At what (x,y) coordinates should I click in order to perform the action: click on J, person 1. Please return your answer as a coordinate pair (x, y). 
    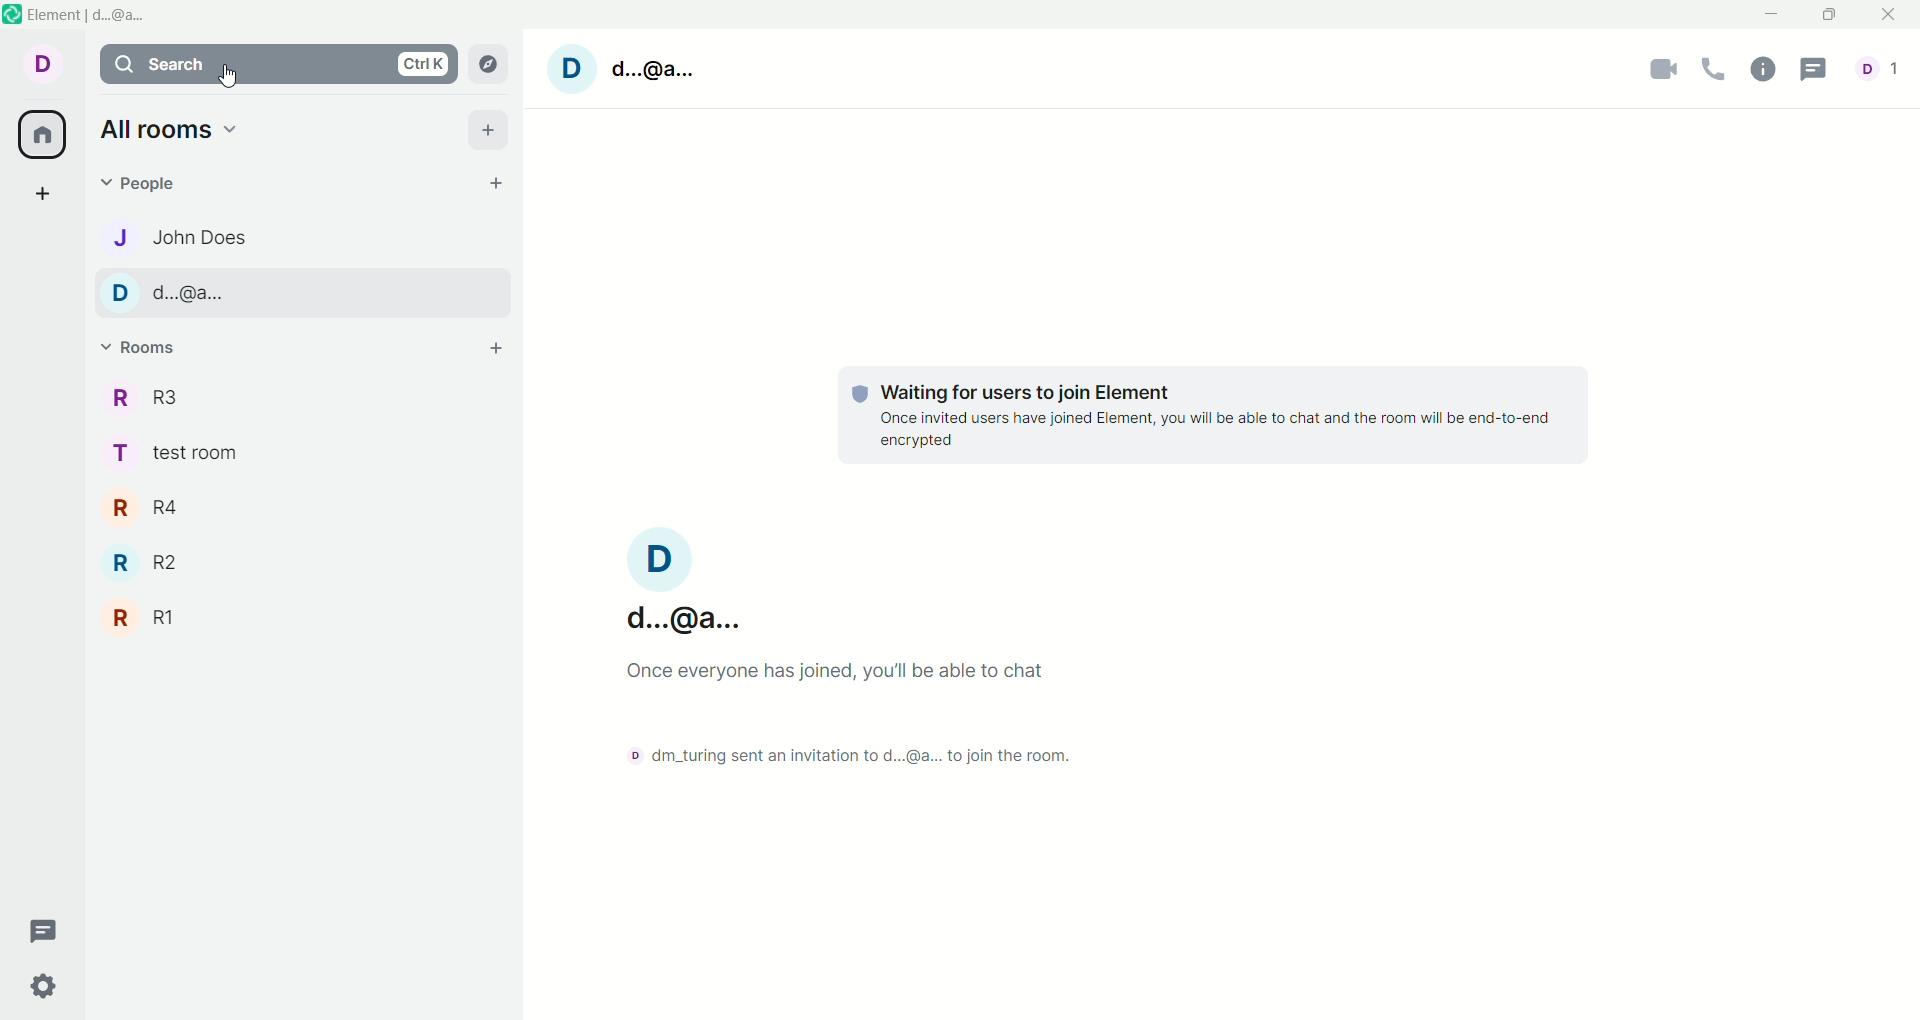
    Looking at the image, I should click on (298, 237).